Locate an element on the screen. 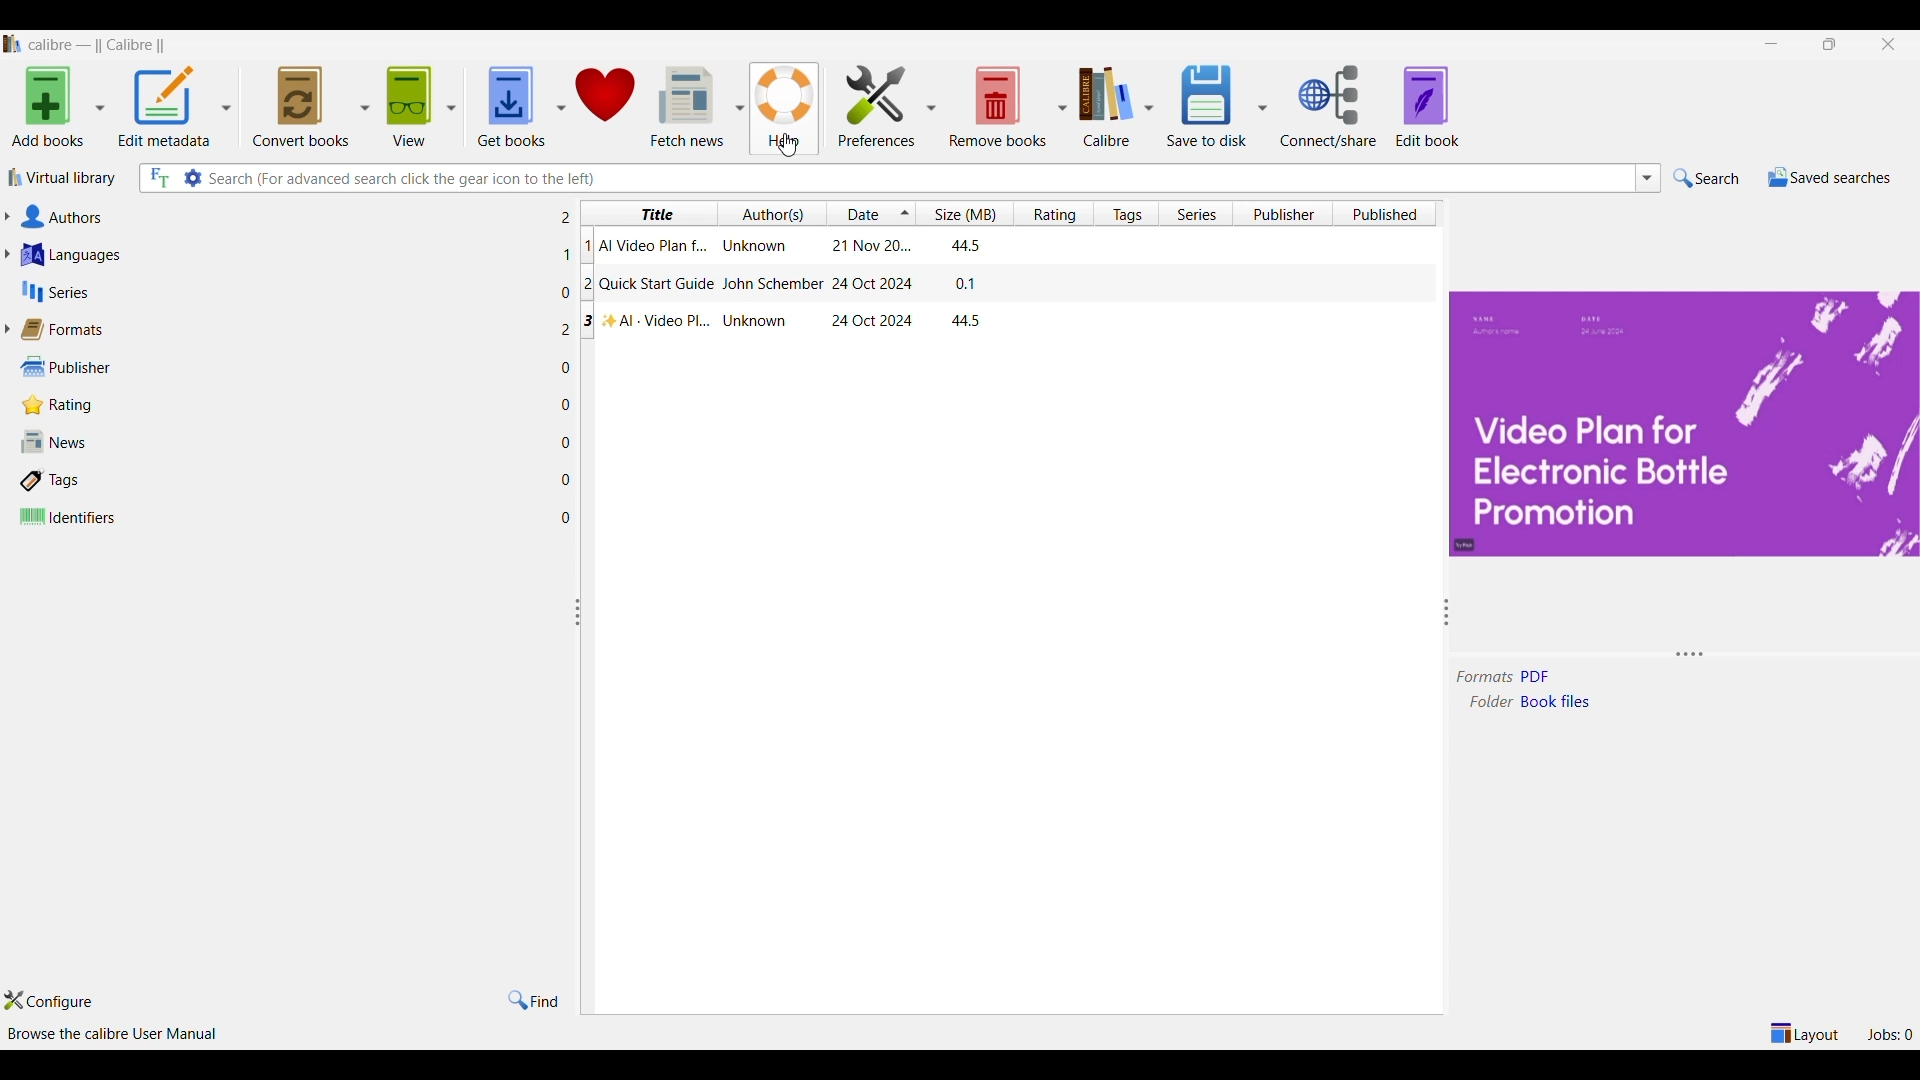 This screenshot has width=1920, height=1080. Save options is located at coordinates (1262, 105).